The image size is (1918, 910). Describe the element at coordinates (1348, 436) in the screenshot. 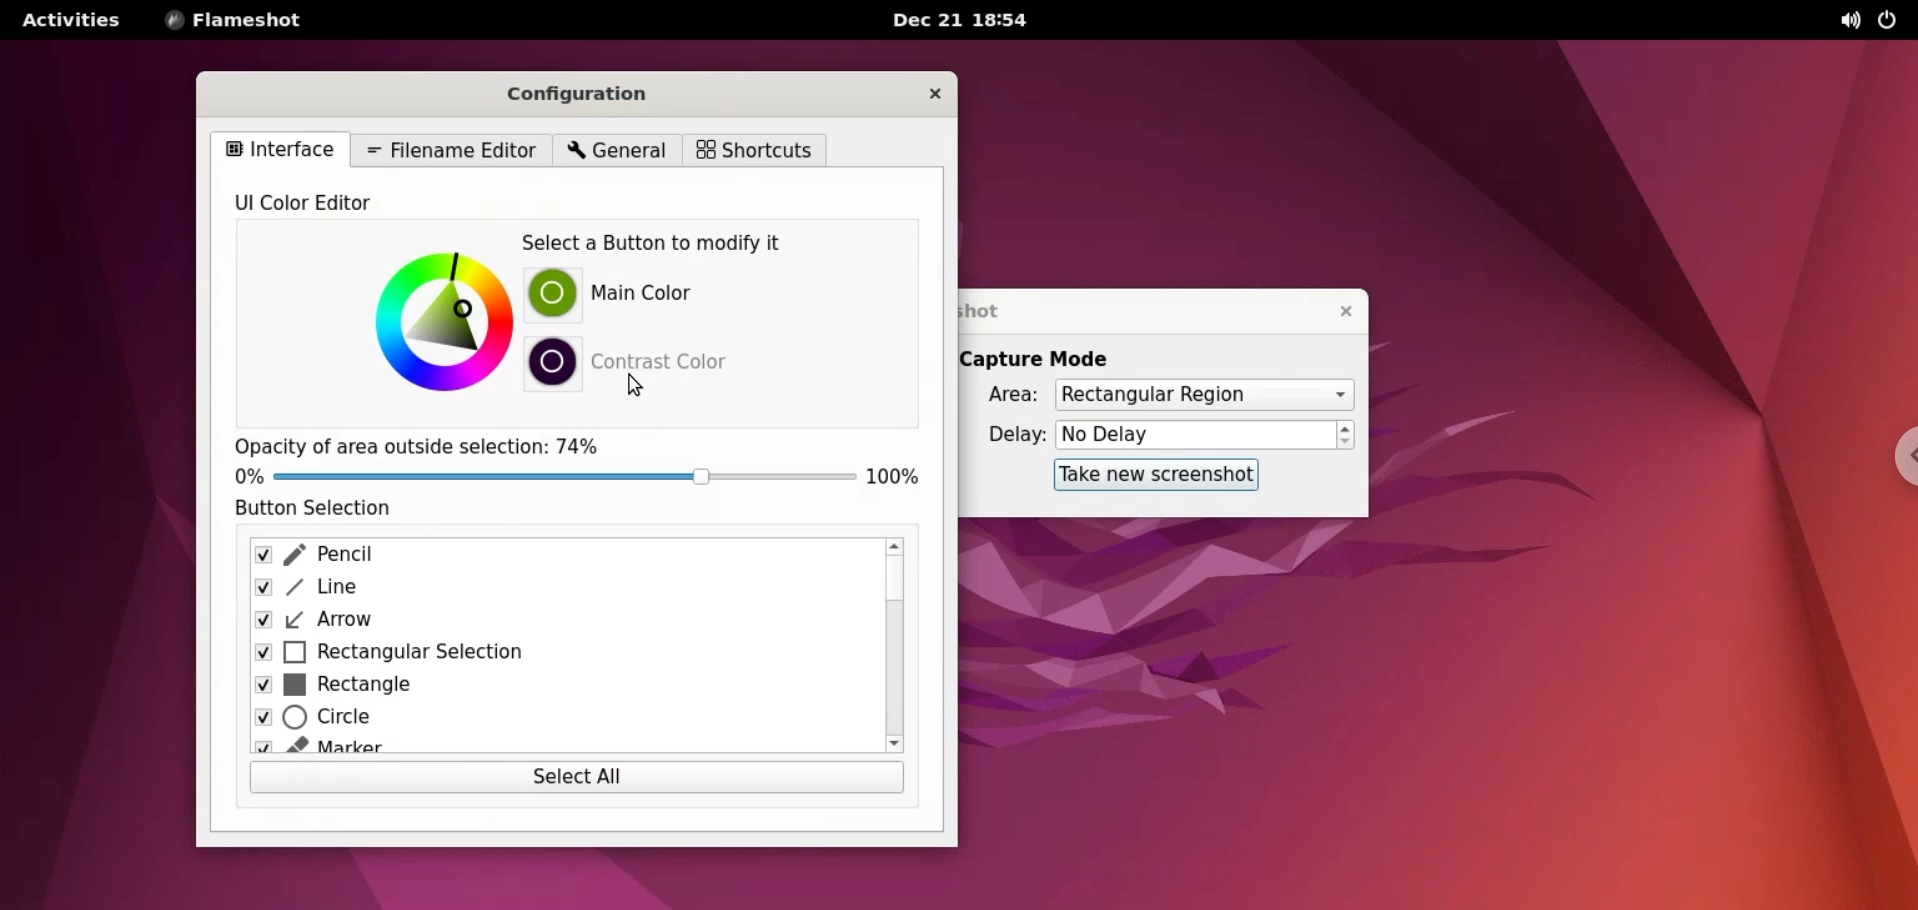

I see `increment or decrement delay ` at that location.